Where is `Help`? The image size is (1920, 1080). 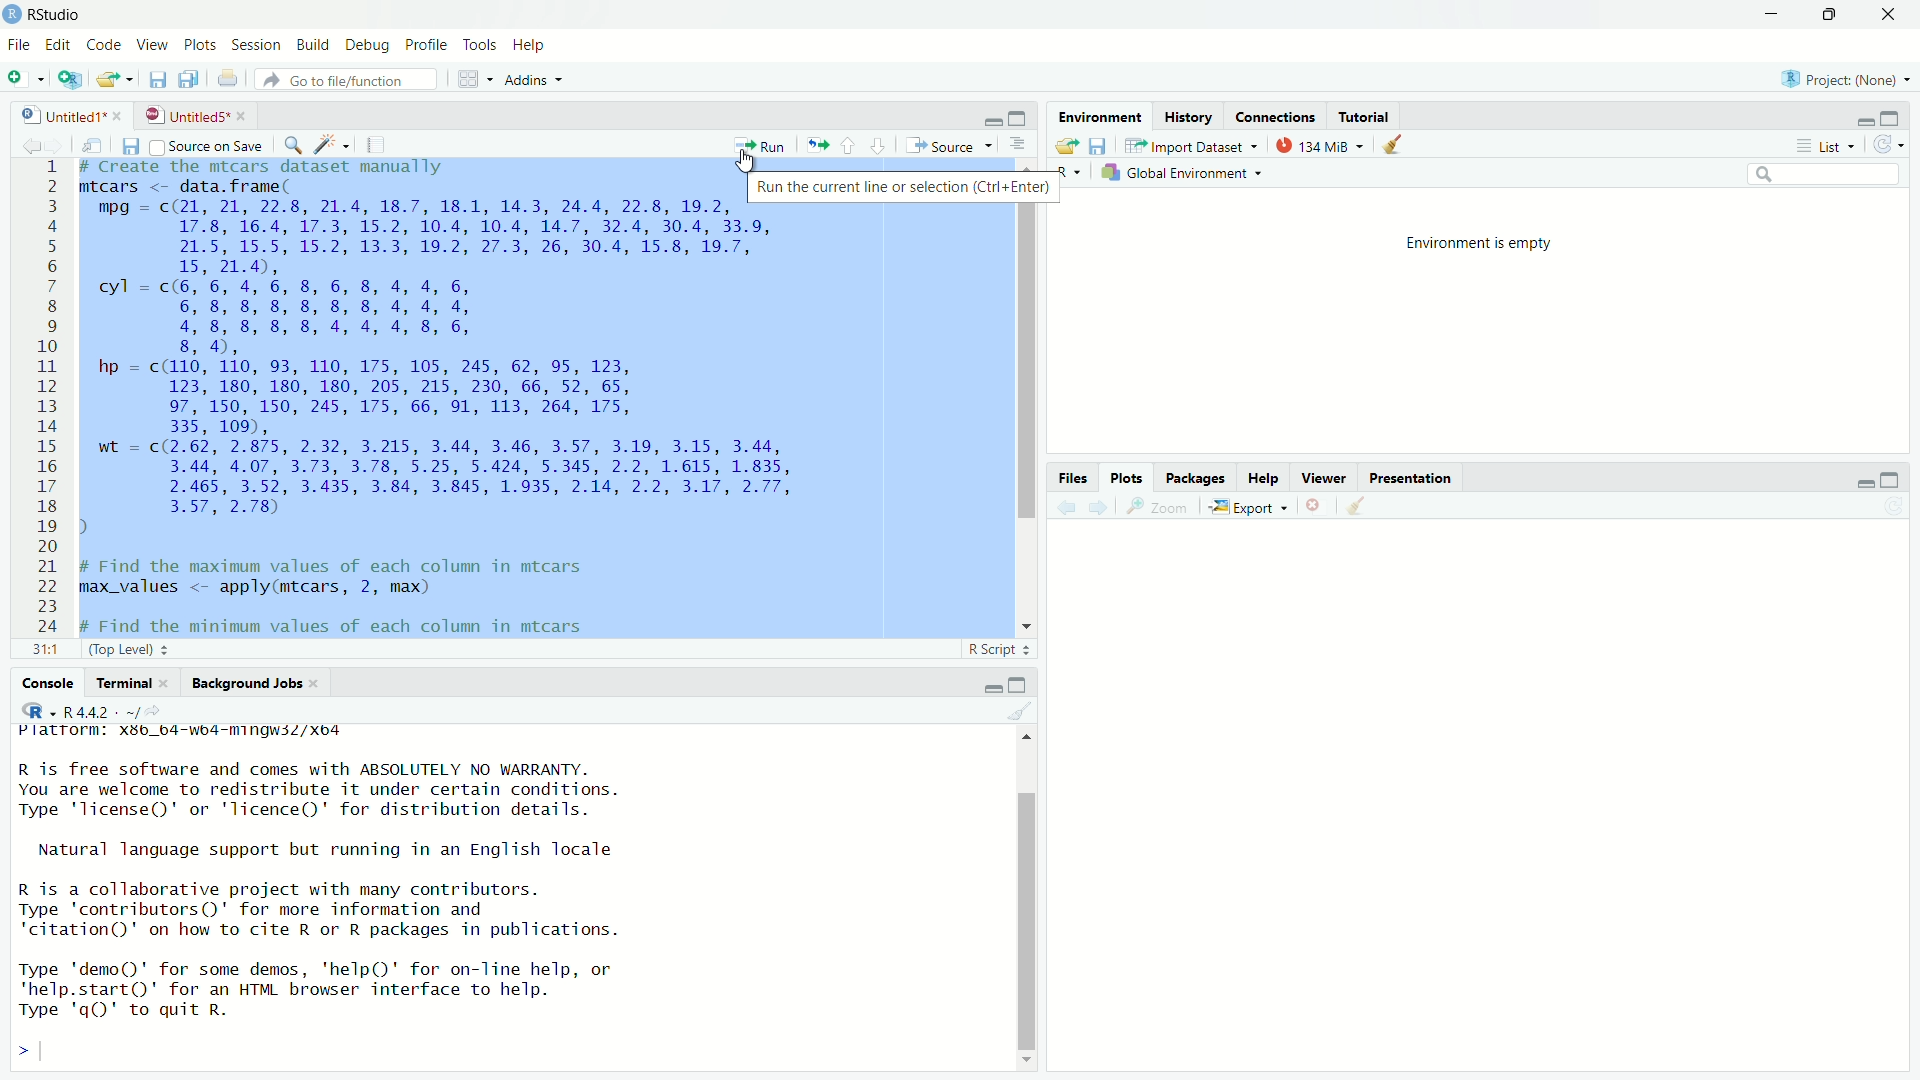
Help is located at coordinates (536, 43).